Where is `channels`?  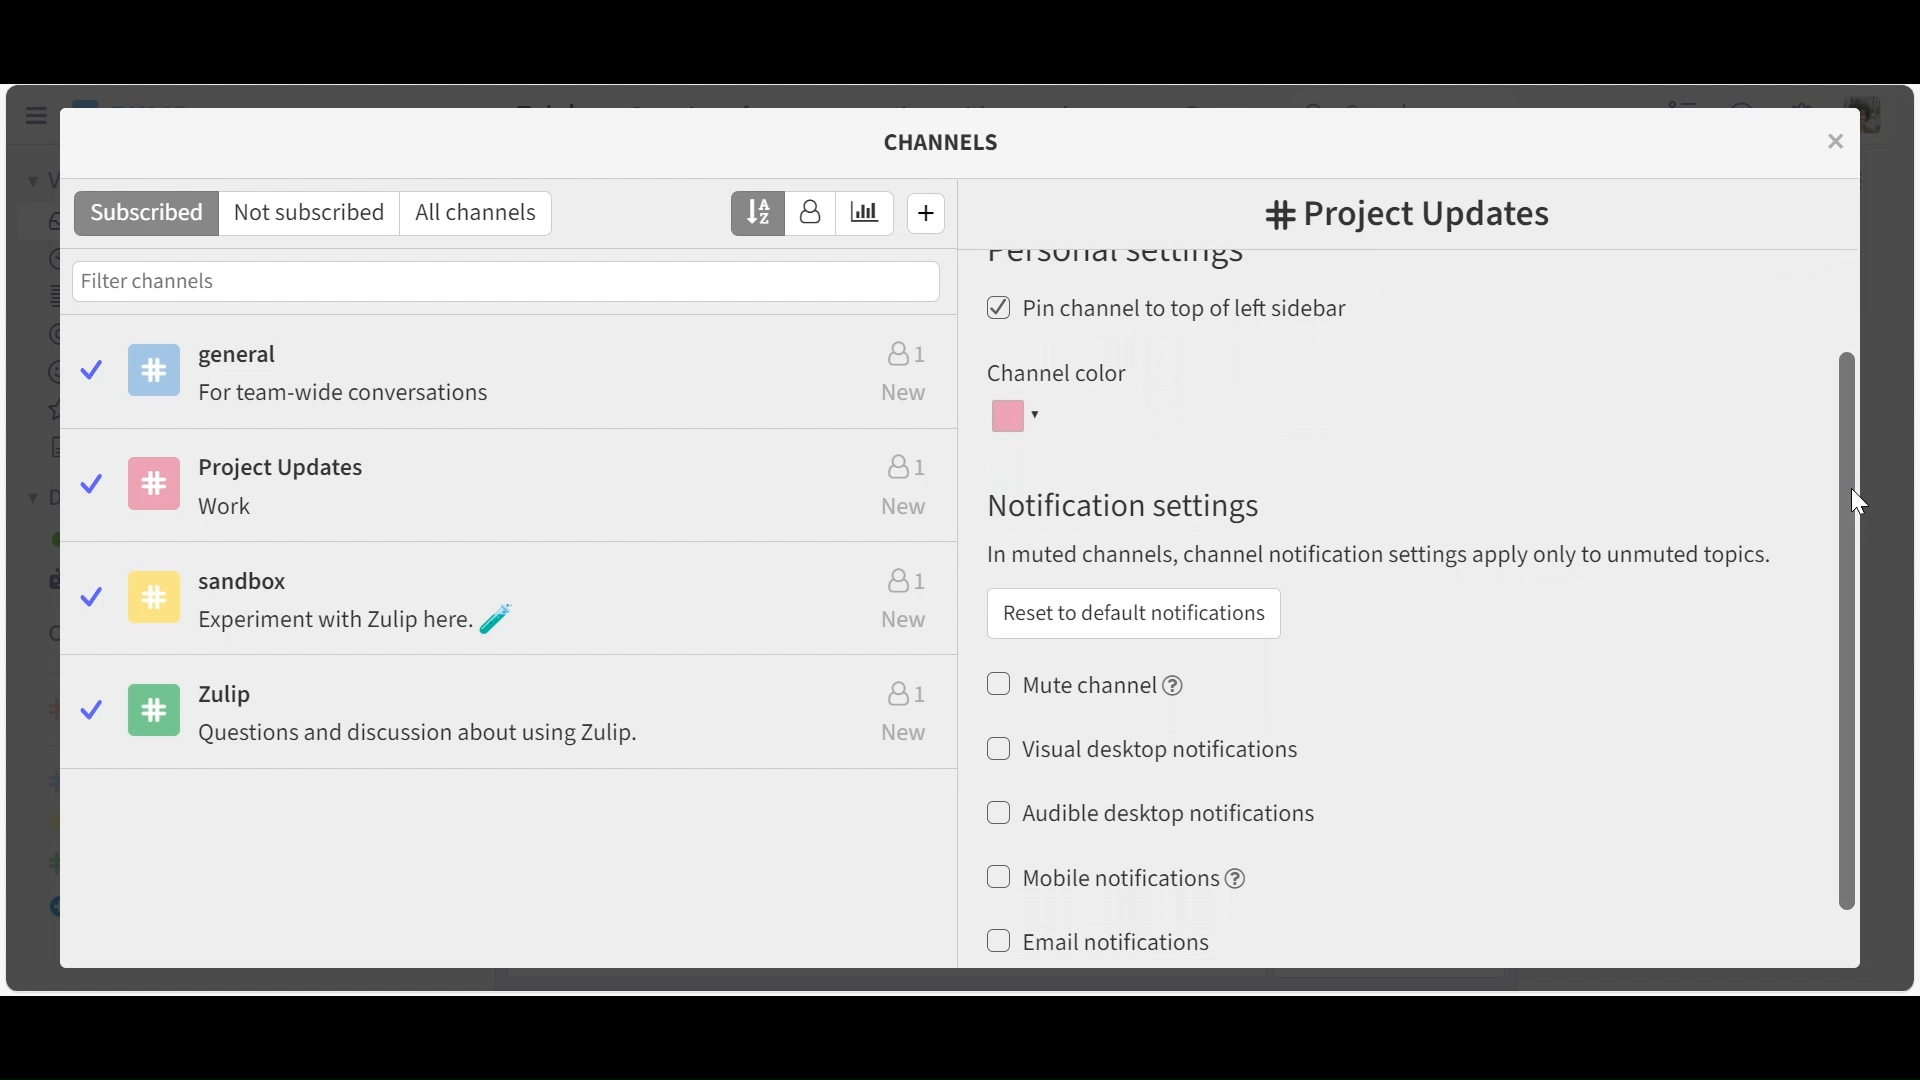 channels is located at coordinates (954, 142).